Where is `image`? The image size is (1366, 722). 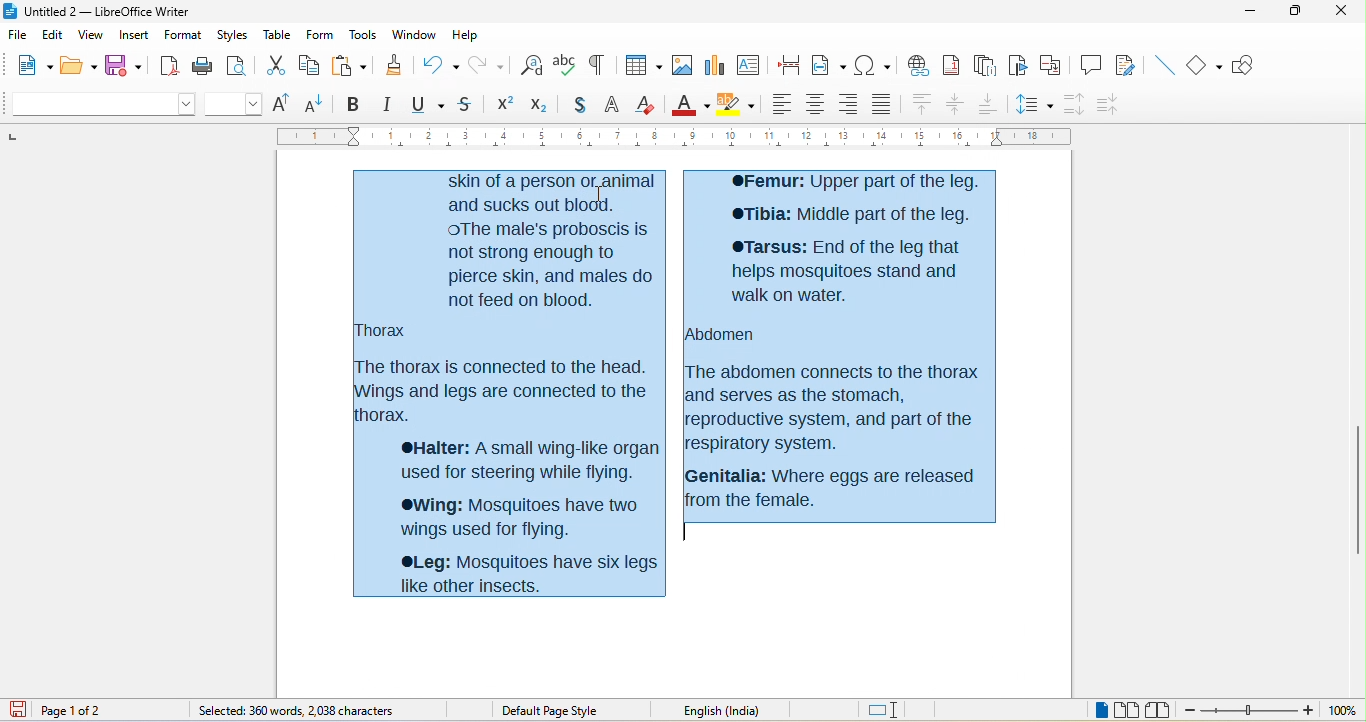
image is located at coordinates (683, 64).